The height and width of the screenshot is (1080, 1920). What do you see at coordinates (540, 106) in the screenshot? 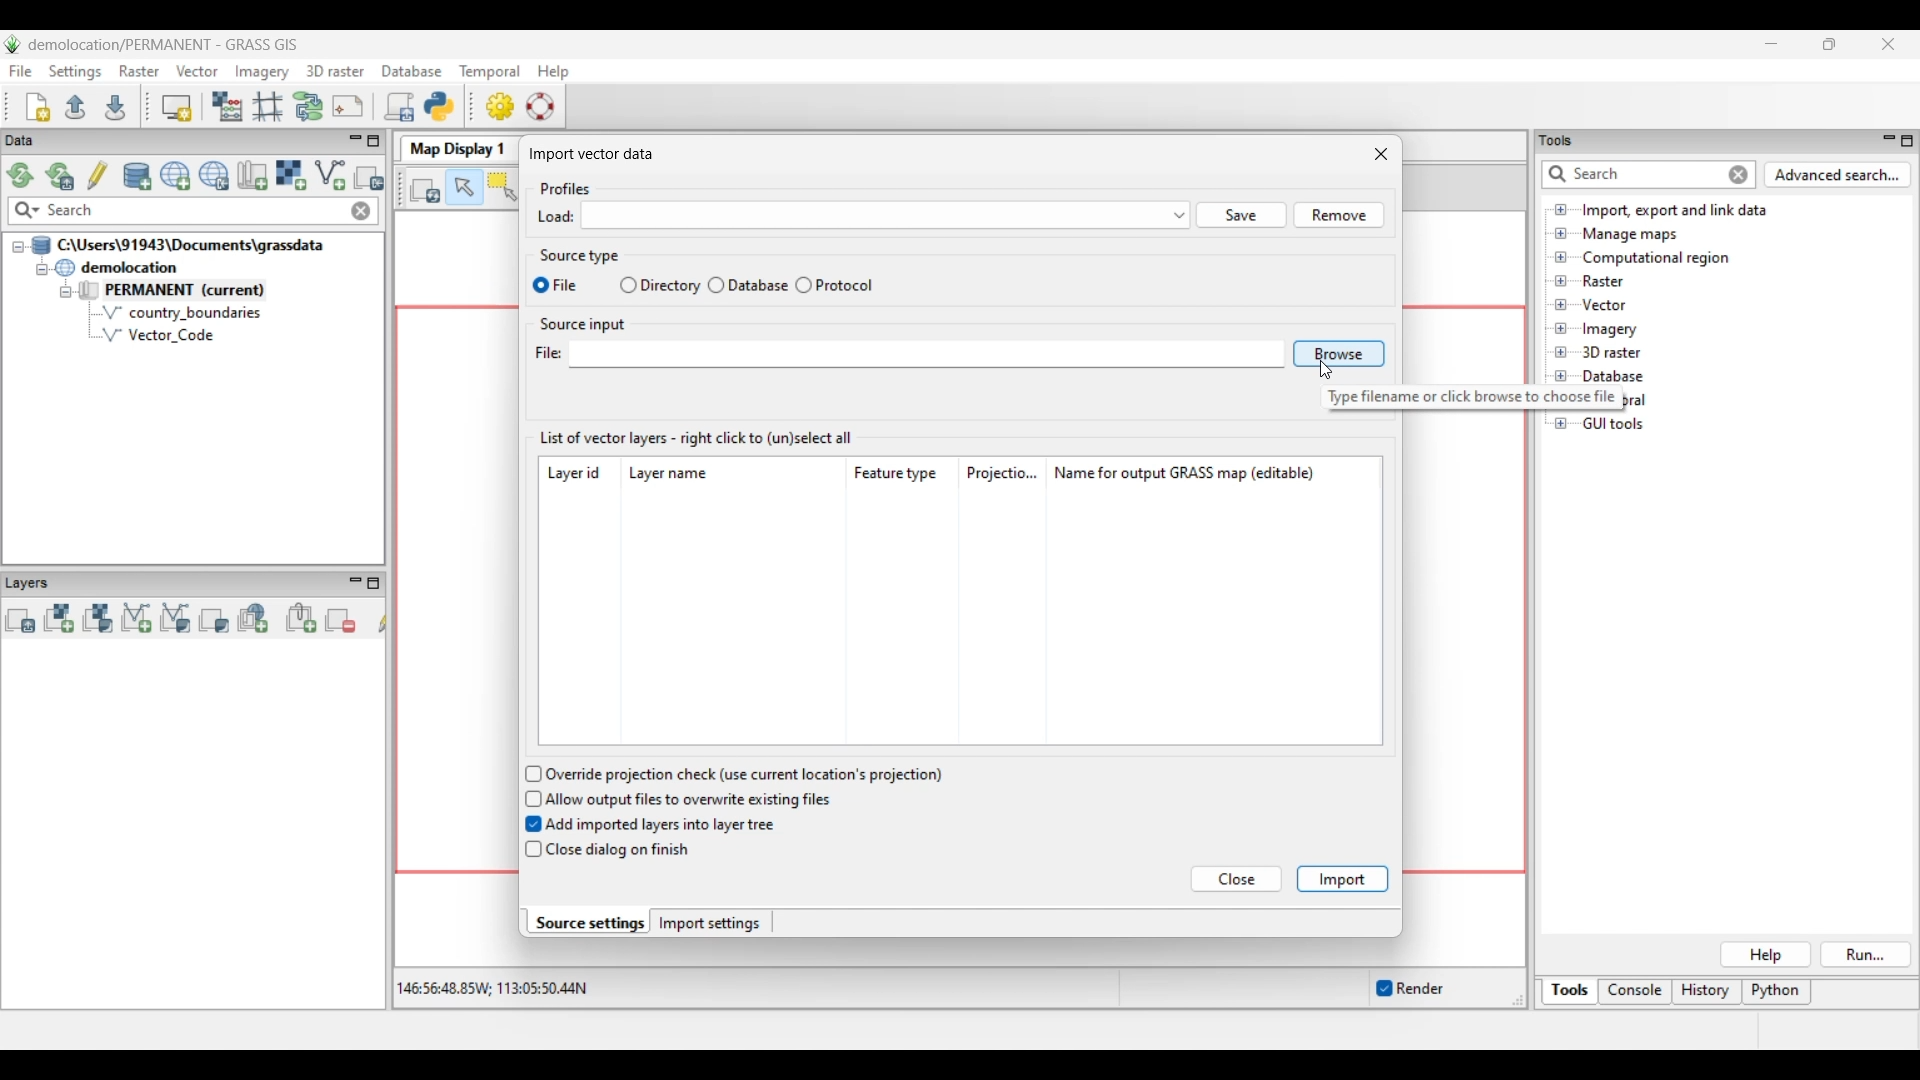
I see `GRASS manual` at bounding box center [540, 106].